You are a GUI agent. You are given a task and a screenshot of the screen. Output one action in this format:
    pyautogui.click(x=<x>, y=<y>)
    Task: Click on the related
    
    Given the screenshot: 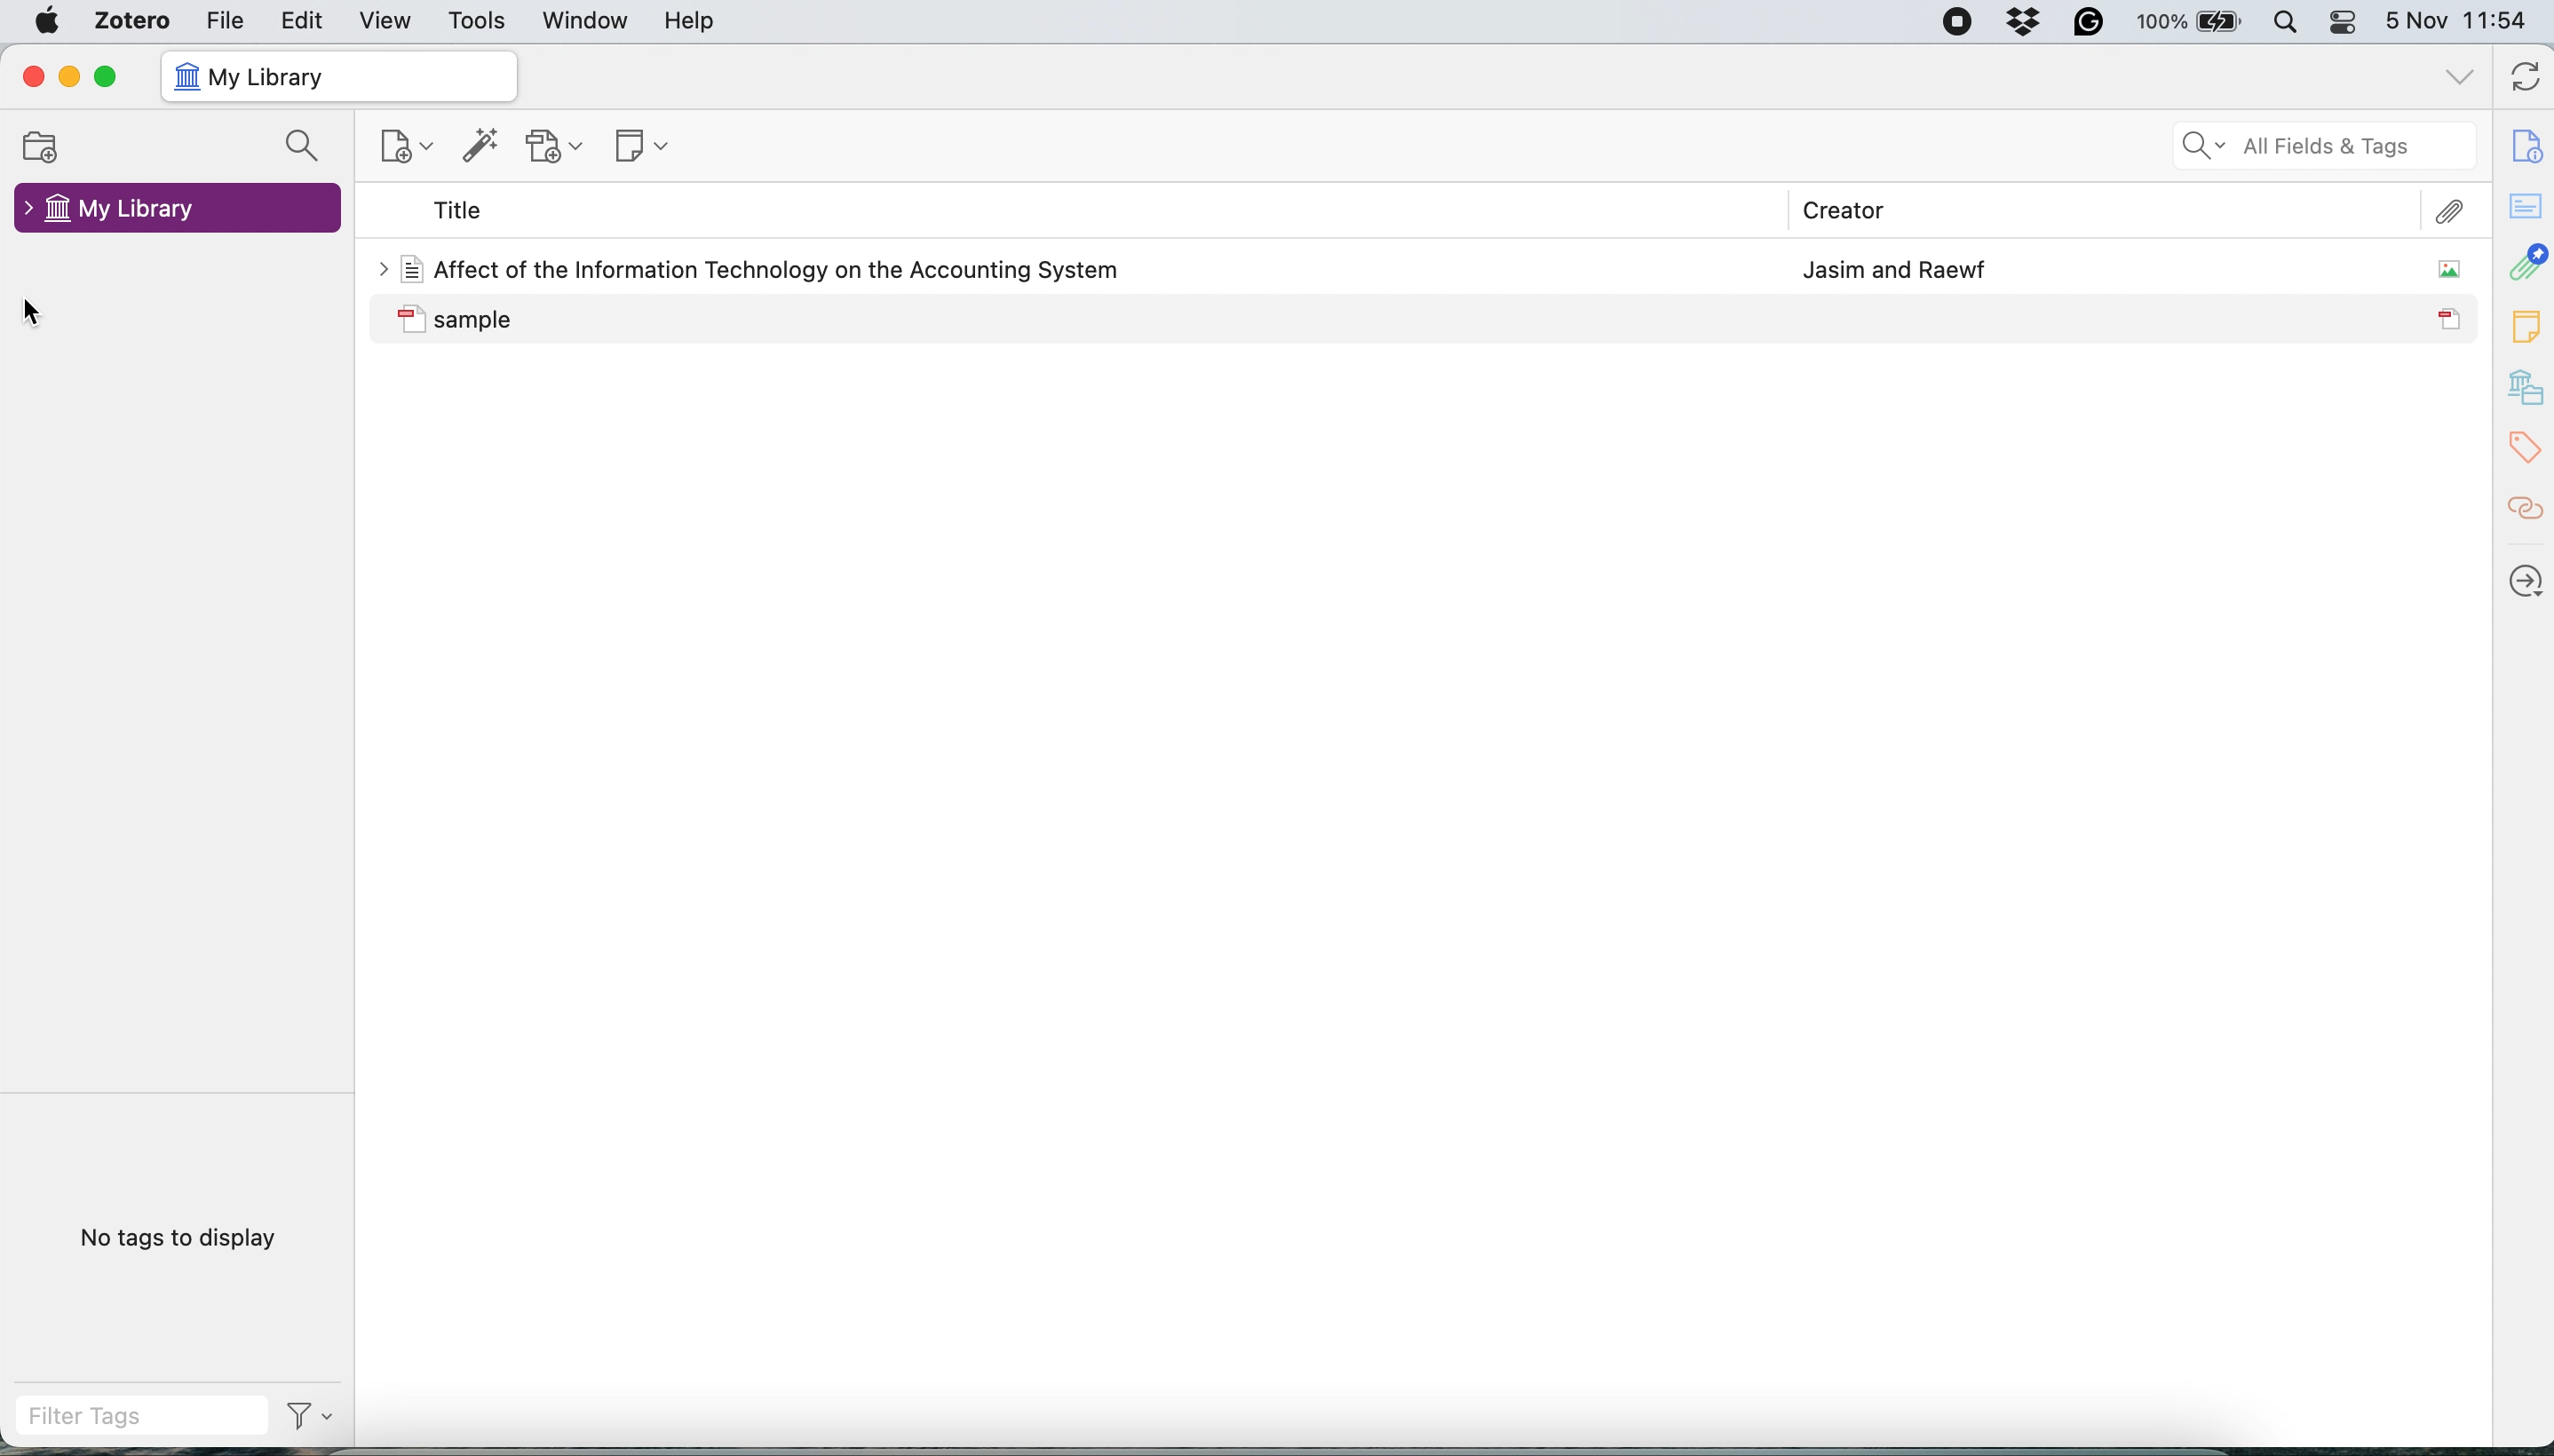 What is the action you would take?
    pyautogui.click(x=2519, y=506)
    